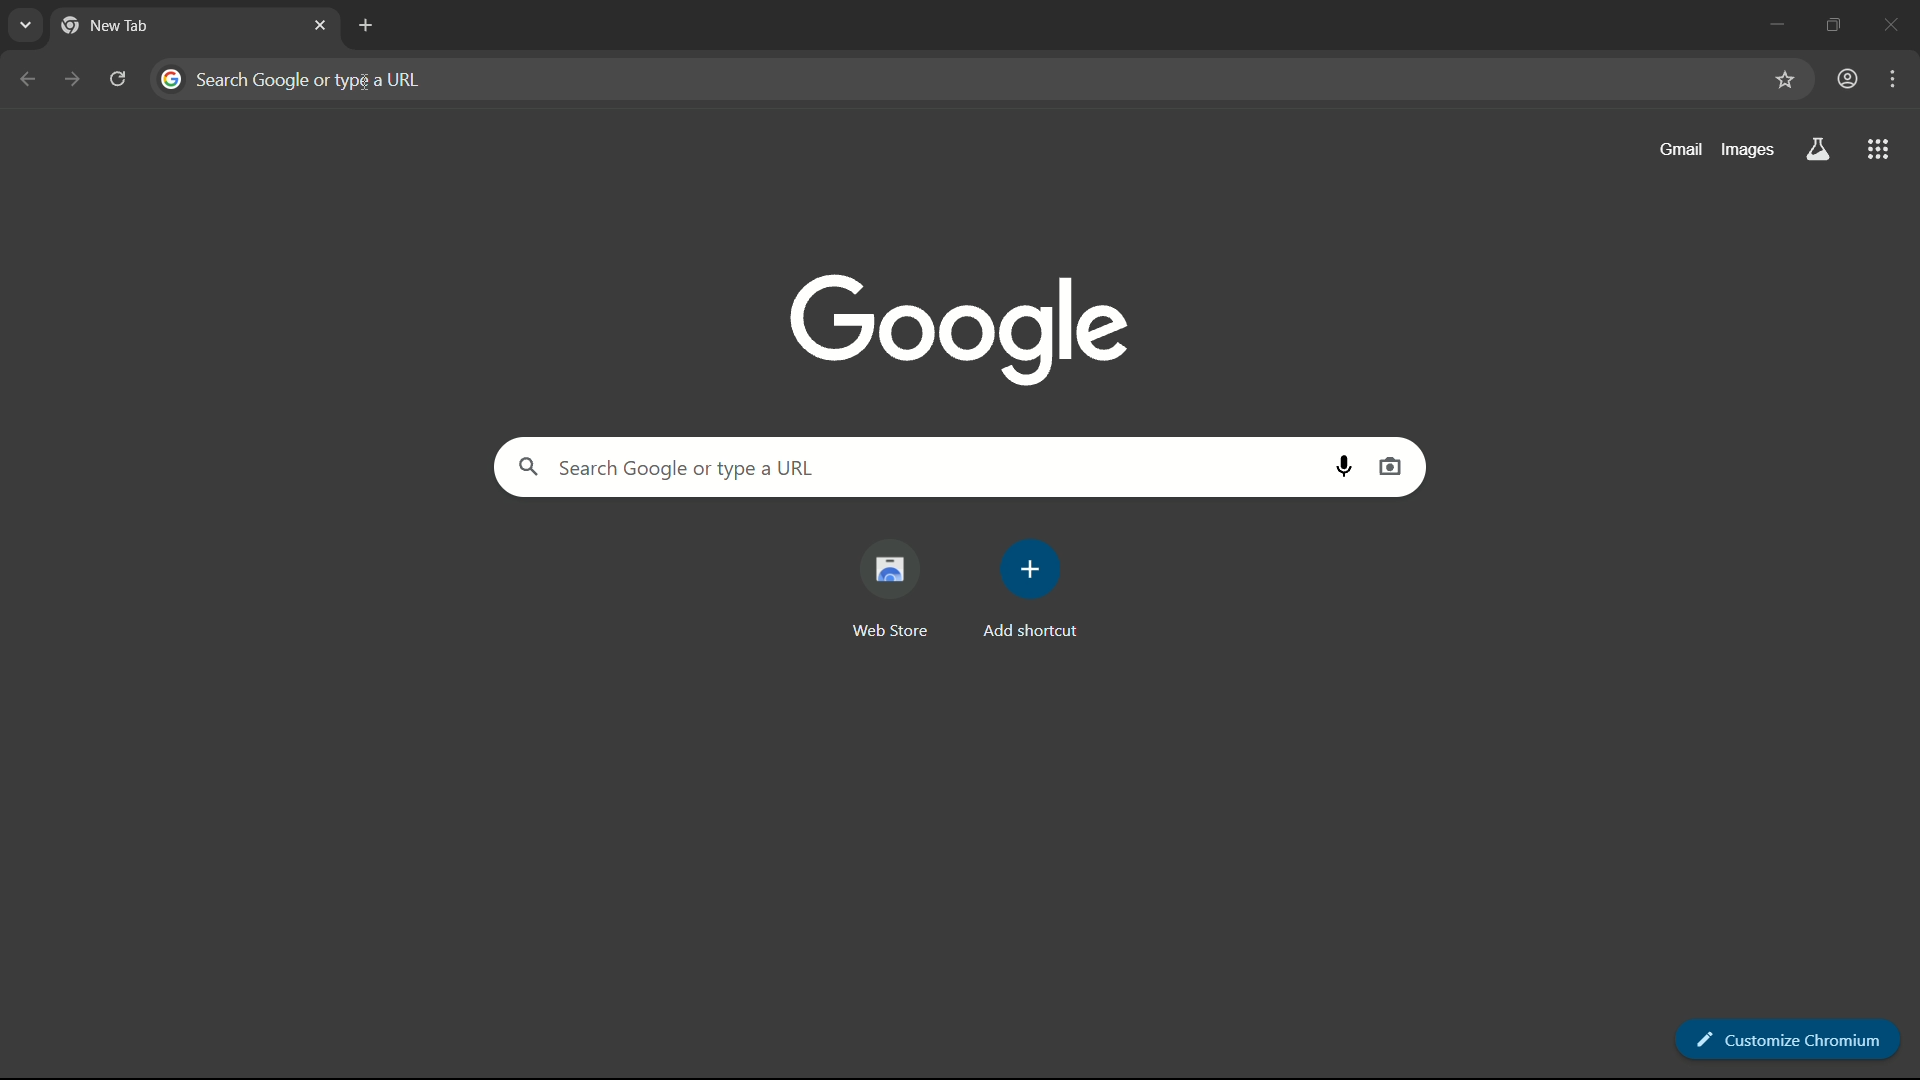 This screenshot has width=1920, height=1080. I want to click on images, so click(1750, 150).